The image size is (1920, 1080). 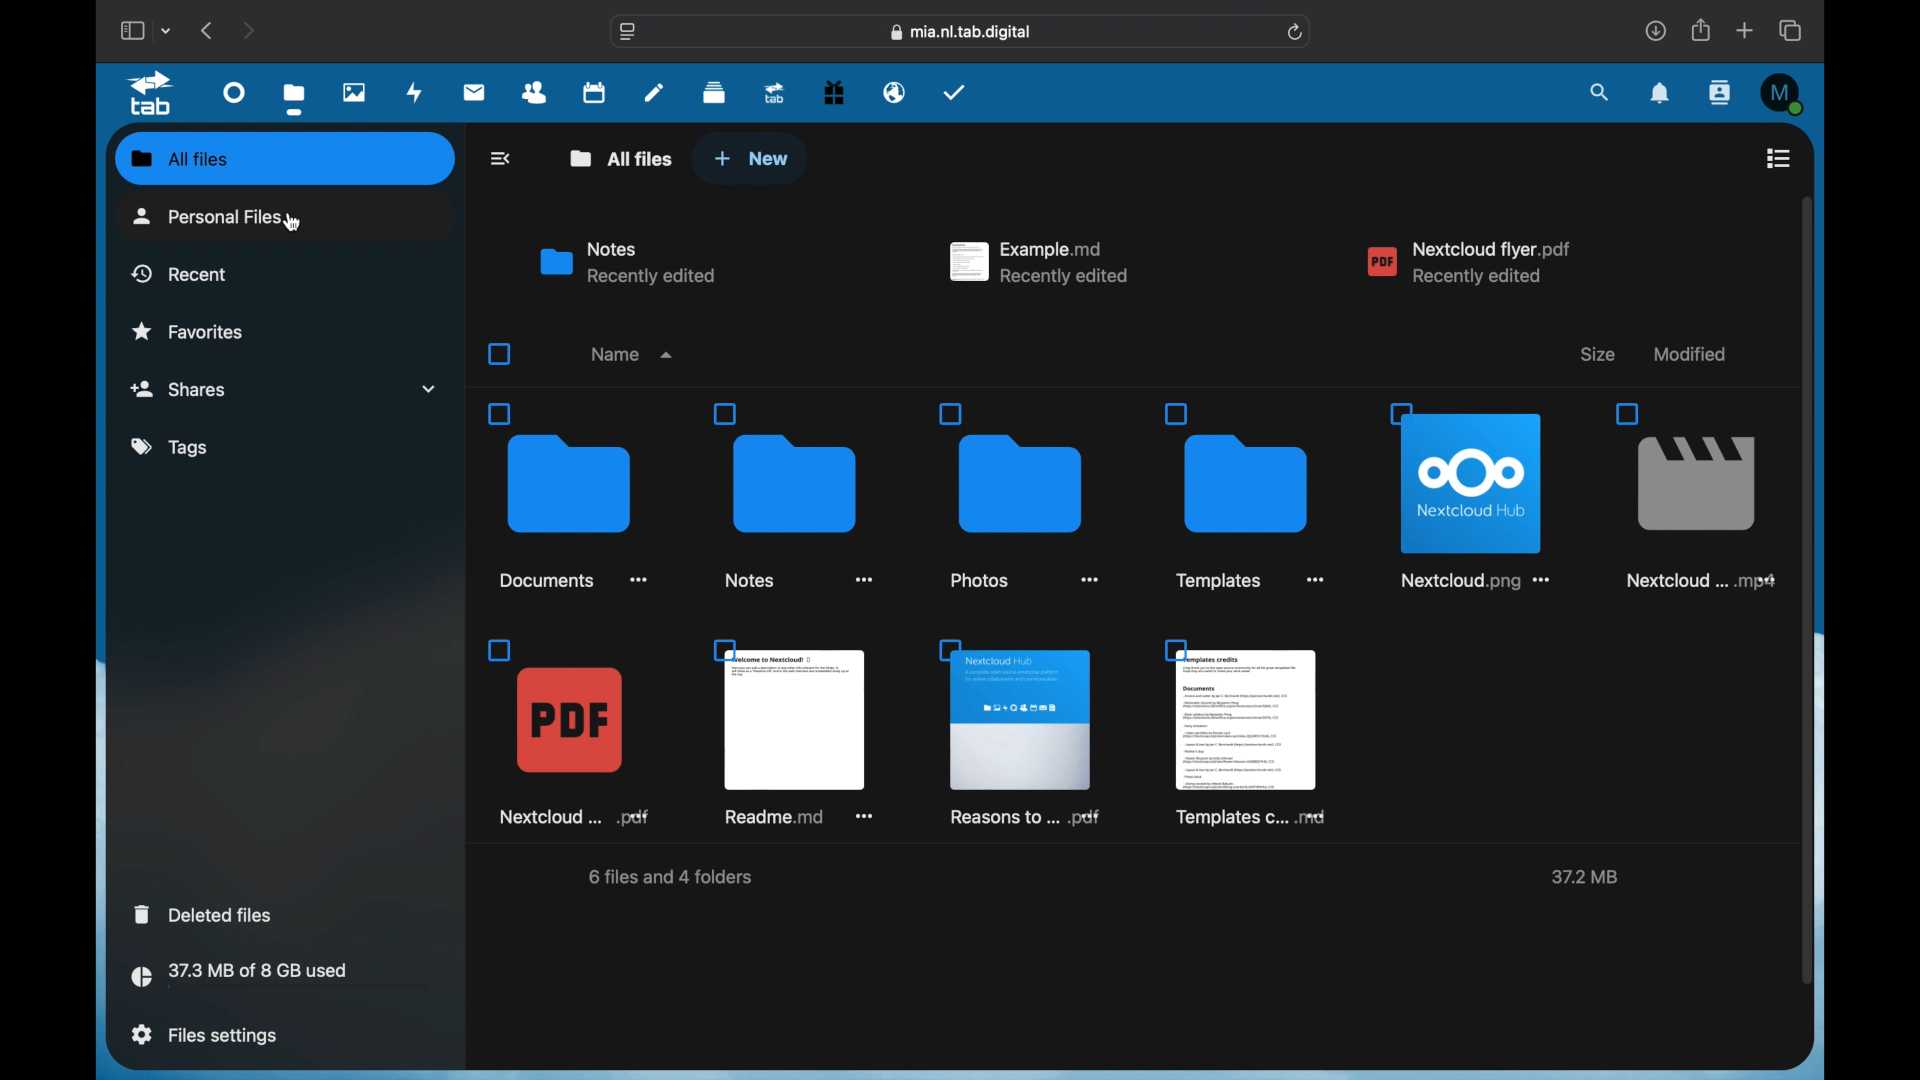 I want to click on folder, so click(x=792, y=495).